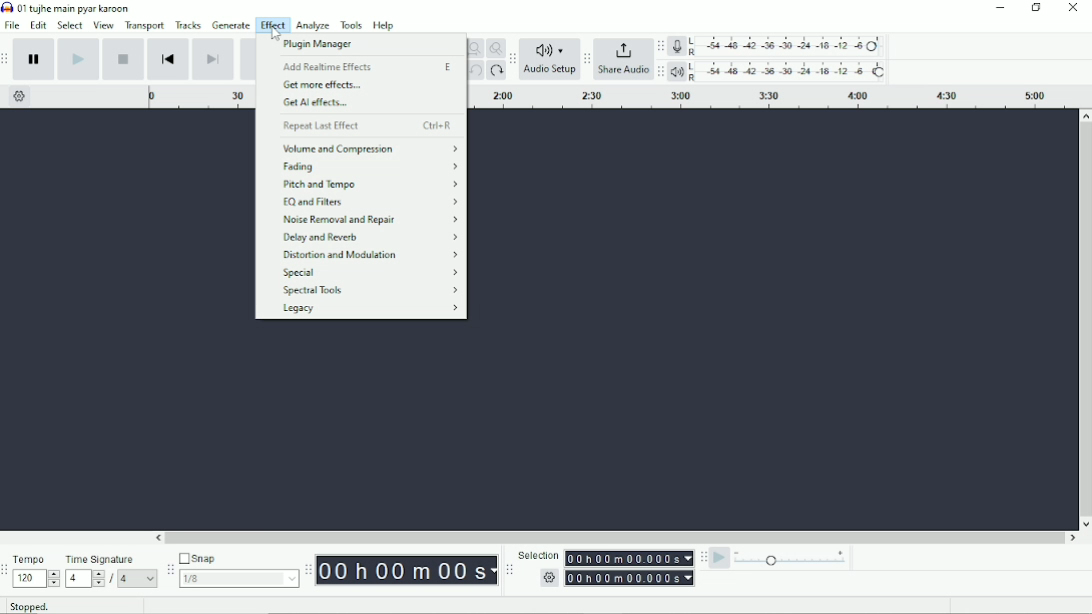 The width and height of the screenshot is (1092, 614). I want to click on Horizontal scrollbar, so click(616, 537).